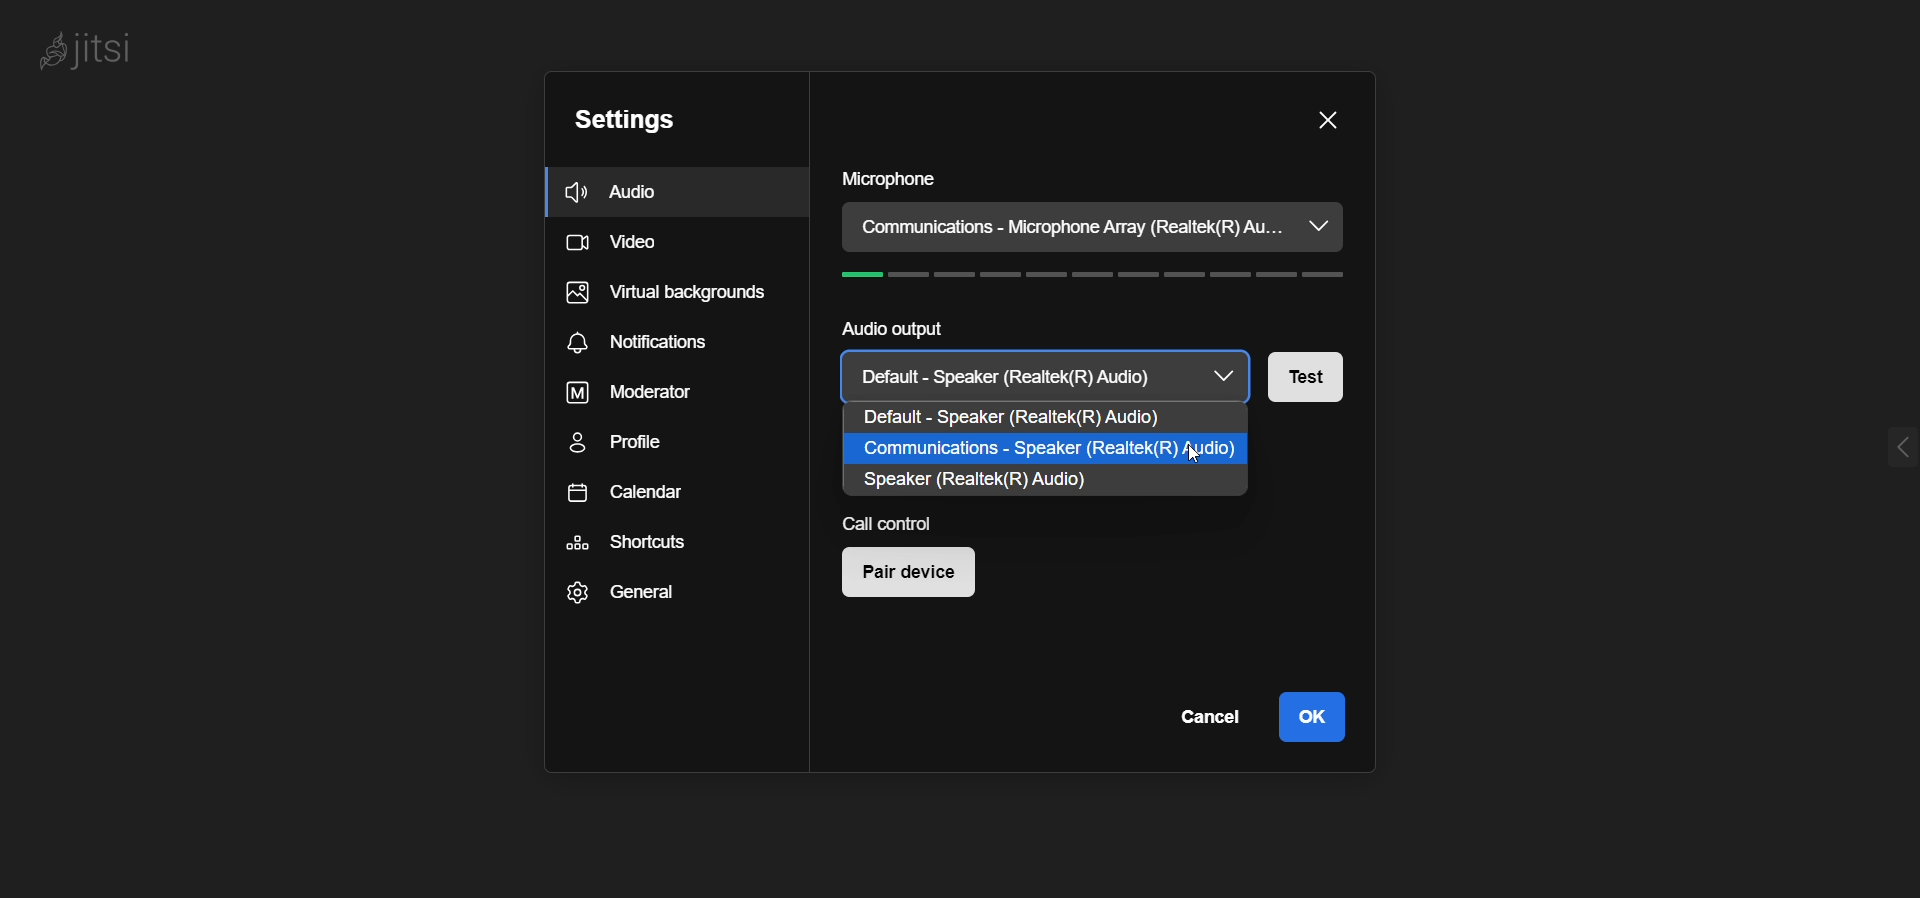 The image size is (1920, 898). I want to click on current microphone, so click(1070, 228).